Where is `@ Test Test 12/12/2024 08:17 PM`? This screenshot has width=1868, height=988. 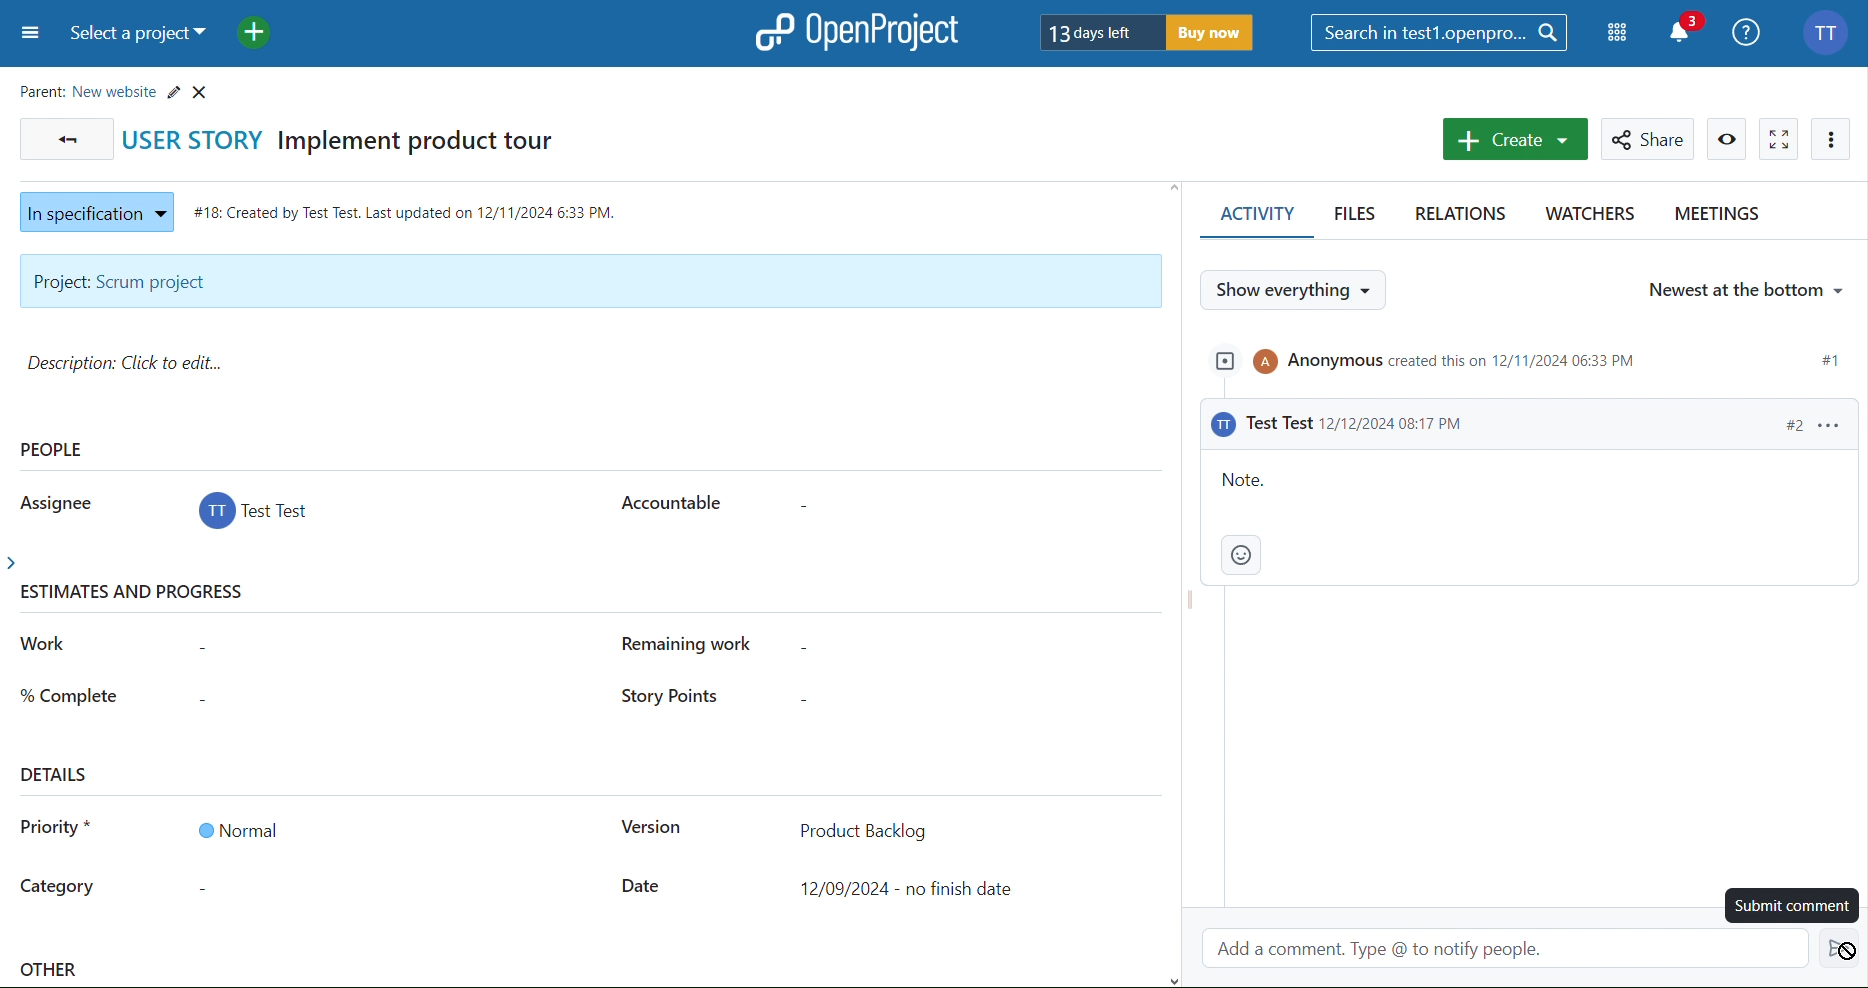 @ Test Test 12/12/2024 08:17 PM is located at coordinates (1350, 424).